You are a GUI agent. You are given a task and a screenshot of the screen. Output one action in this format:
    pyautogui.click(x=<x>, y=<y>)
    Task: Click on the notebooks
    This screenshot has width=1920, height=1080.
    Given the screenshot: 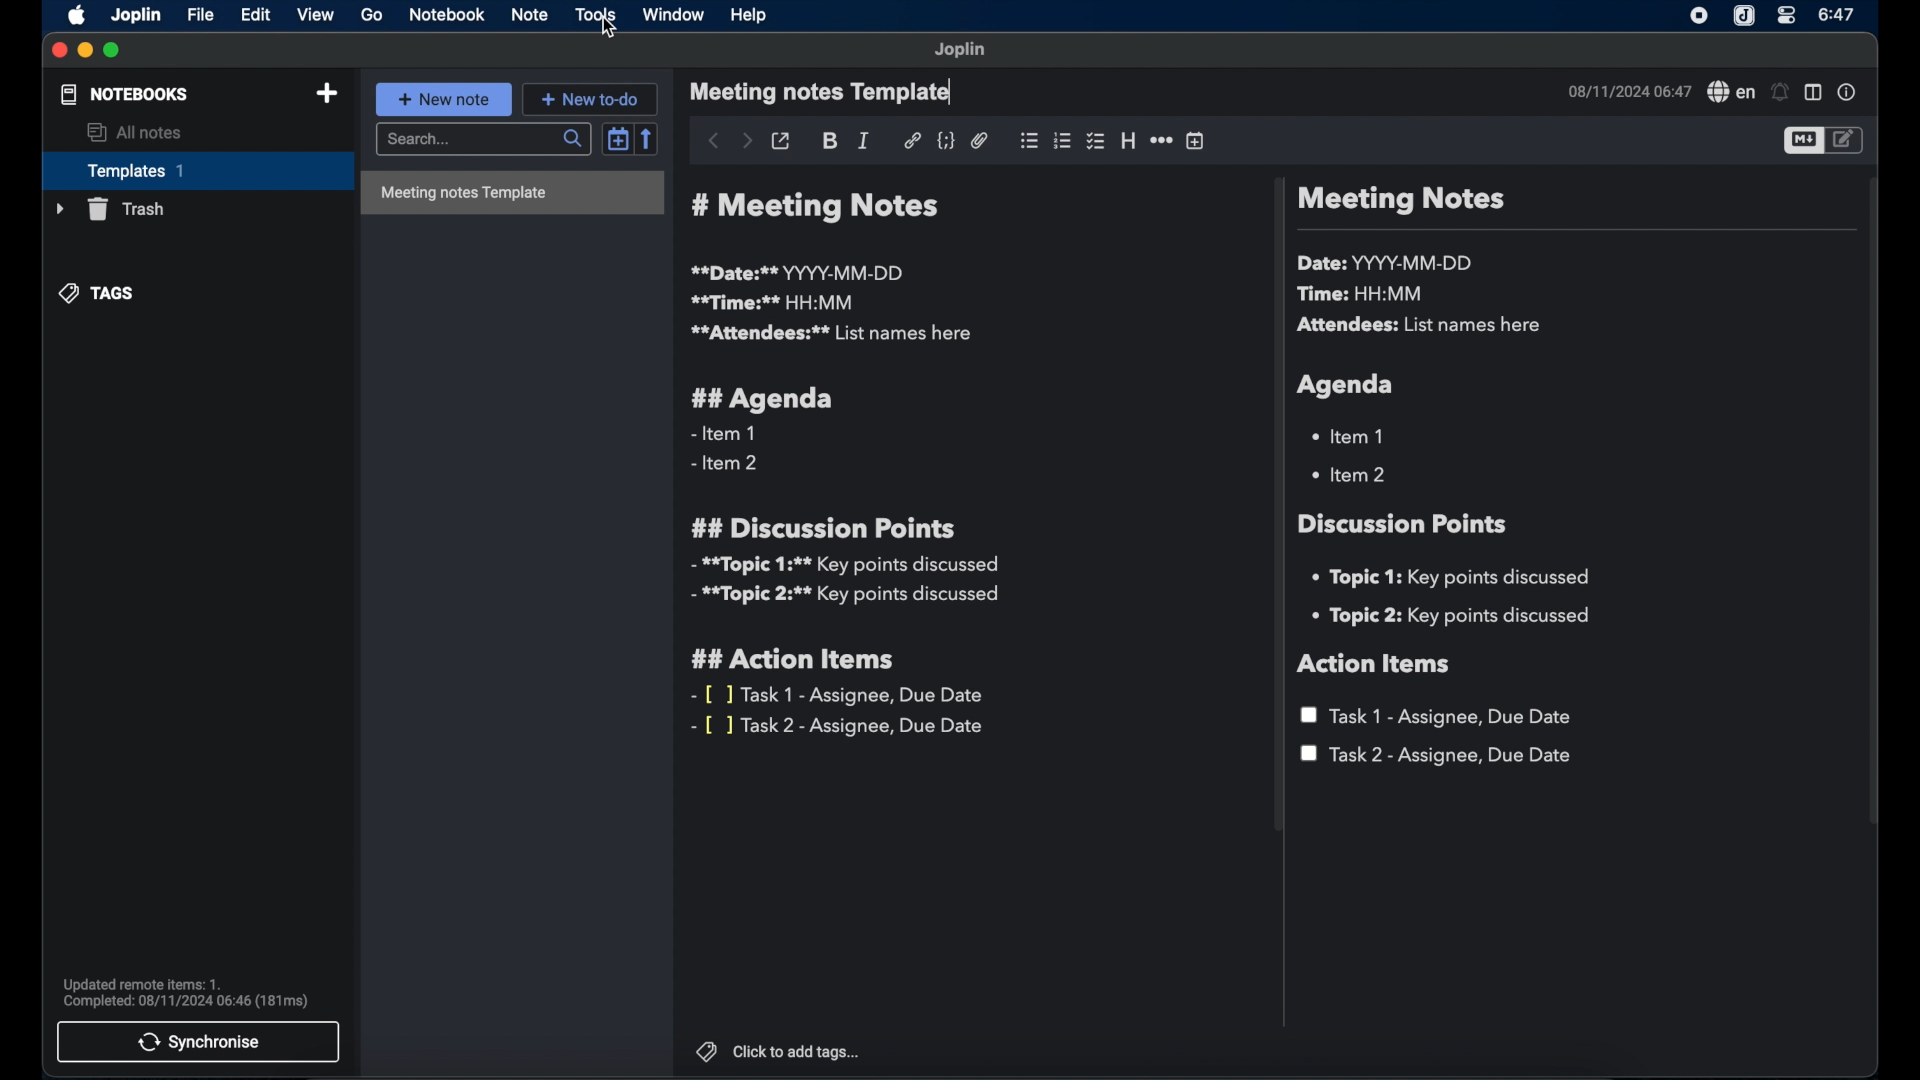 What is the action you would take?
    pyautogui.click(x=123, y=95)
    